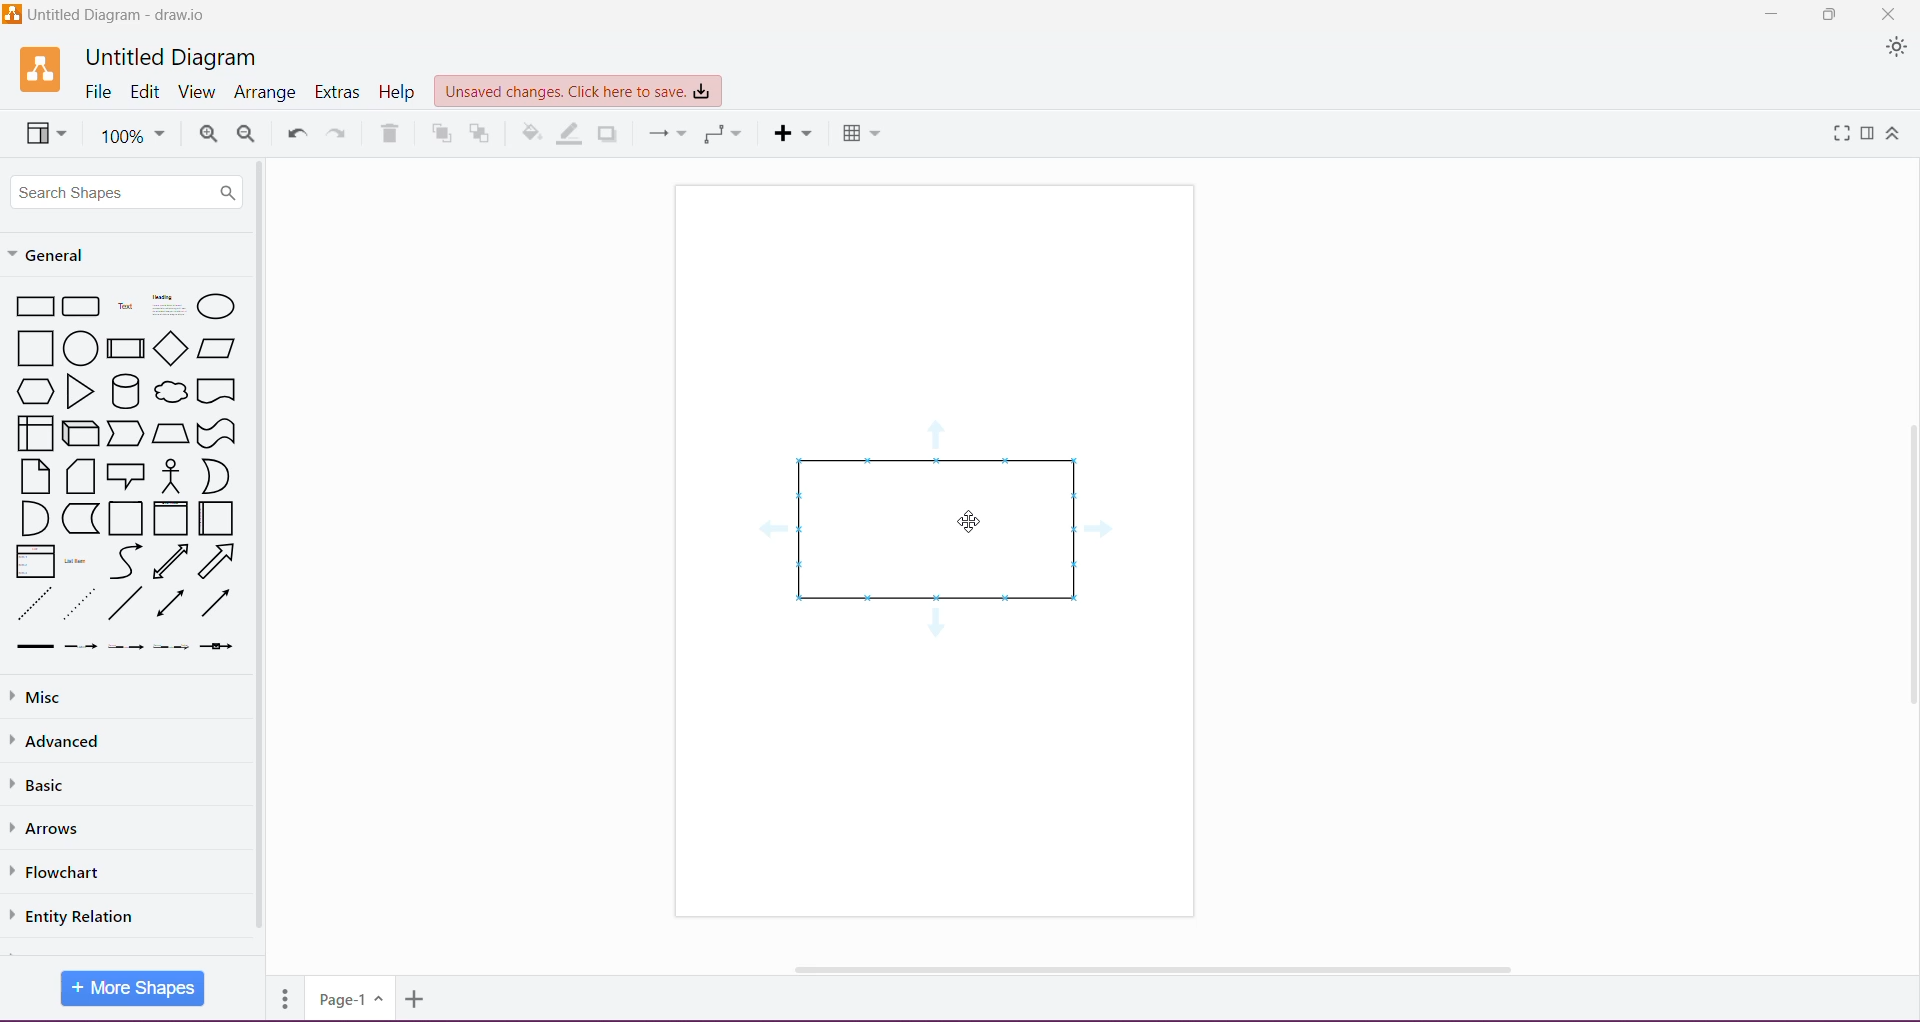 Image resolution: width=1920 pixels, height=1022 pixels. What do you see at coordinates (133, 988) in the screenshot?
I see `More Shapes` at bounding box center [133, 988].